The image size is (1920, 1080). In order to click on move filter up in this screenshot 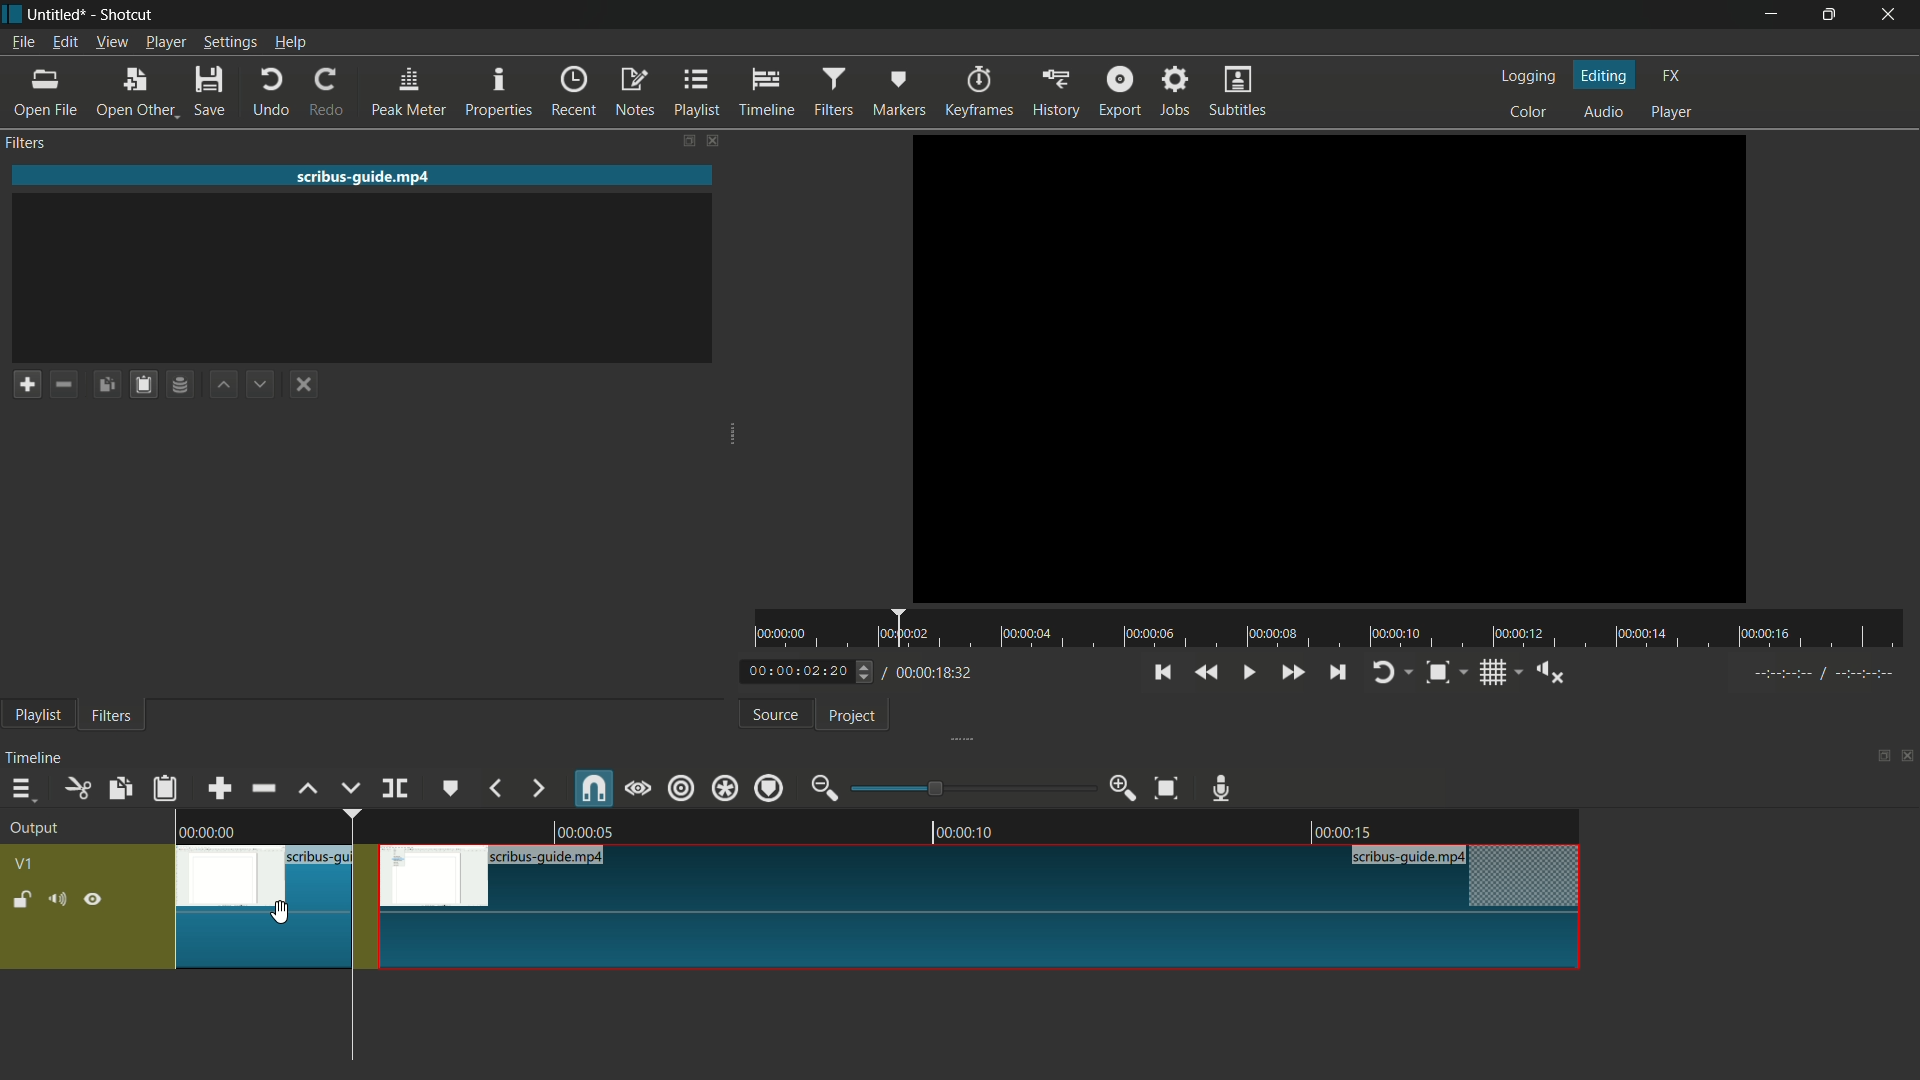, I will do `click(221, 384)`.